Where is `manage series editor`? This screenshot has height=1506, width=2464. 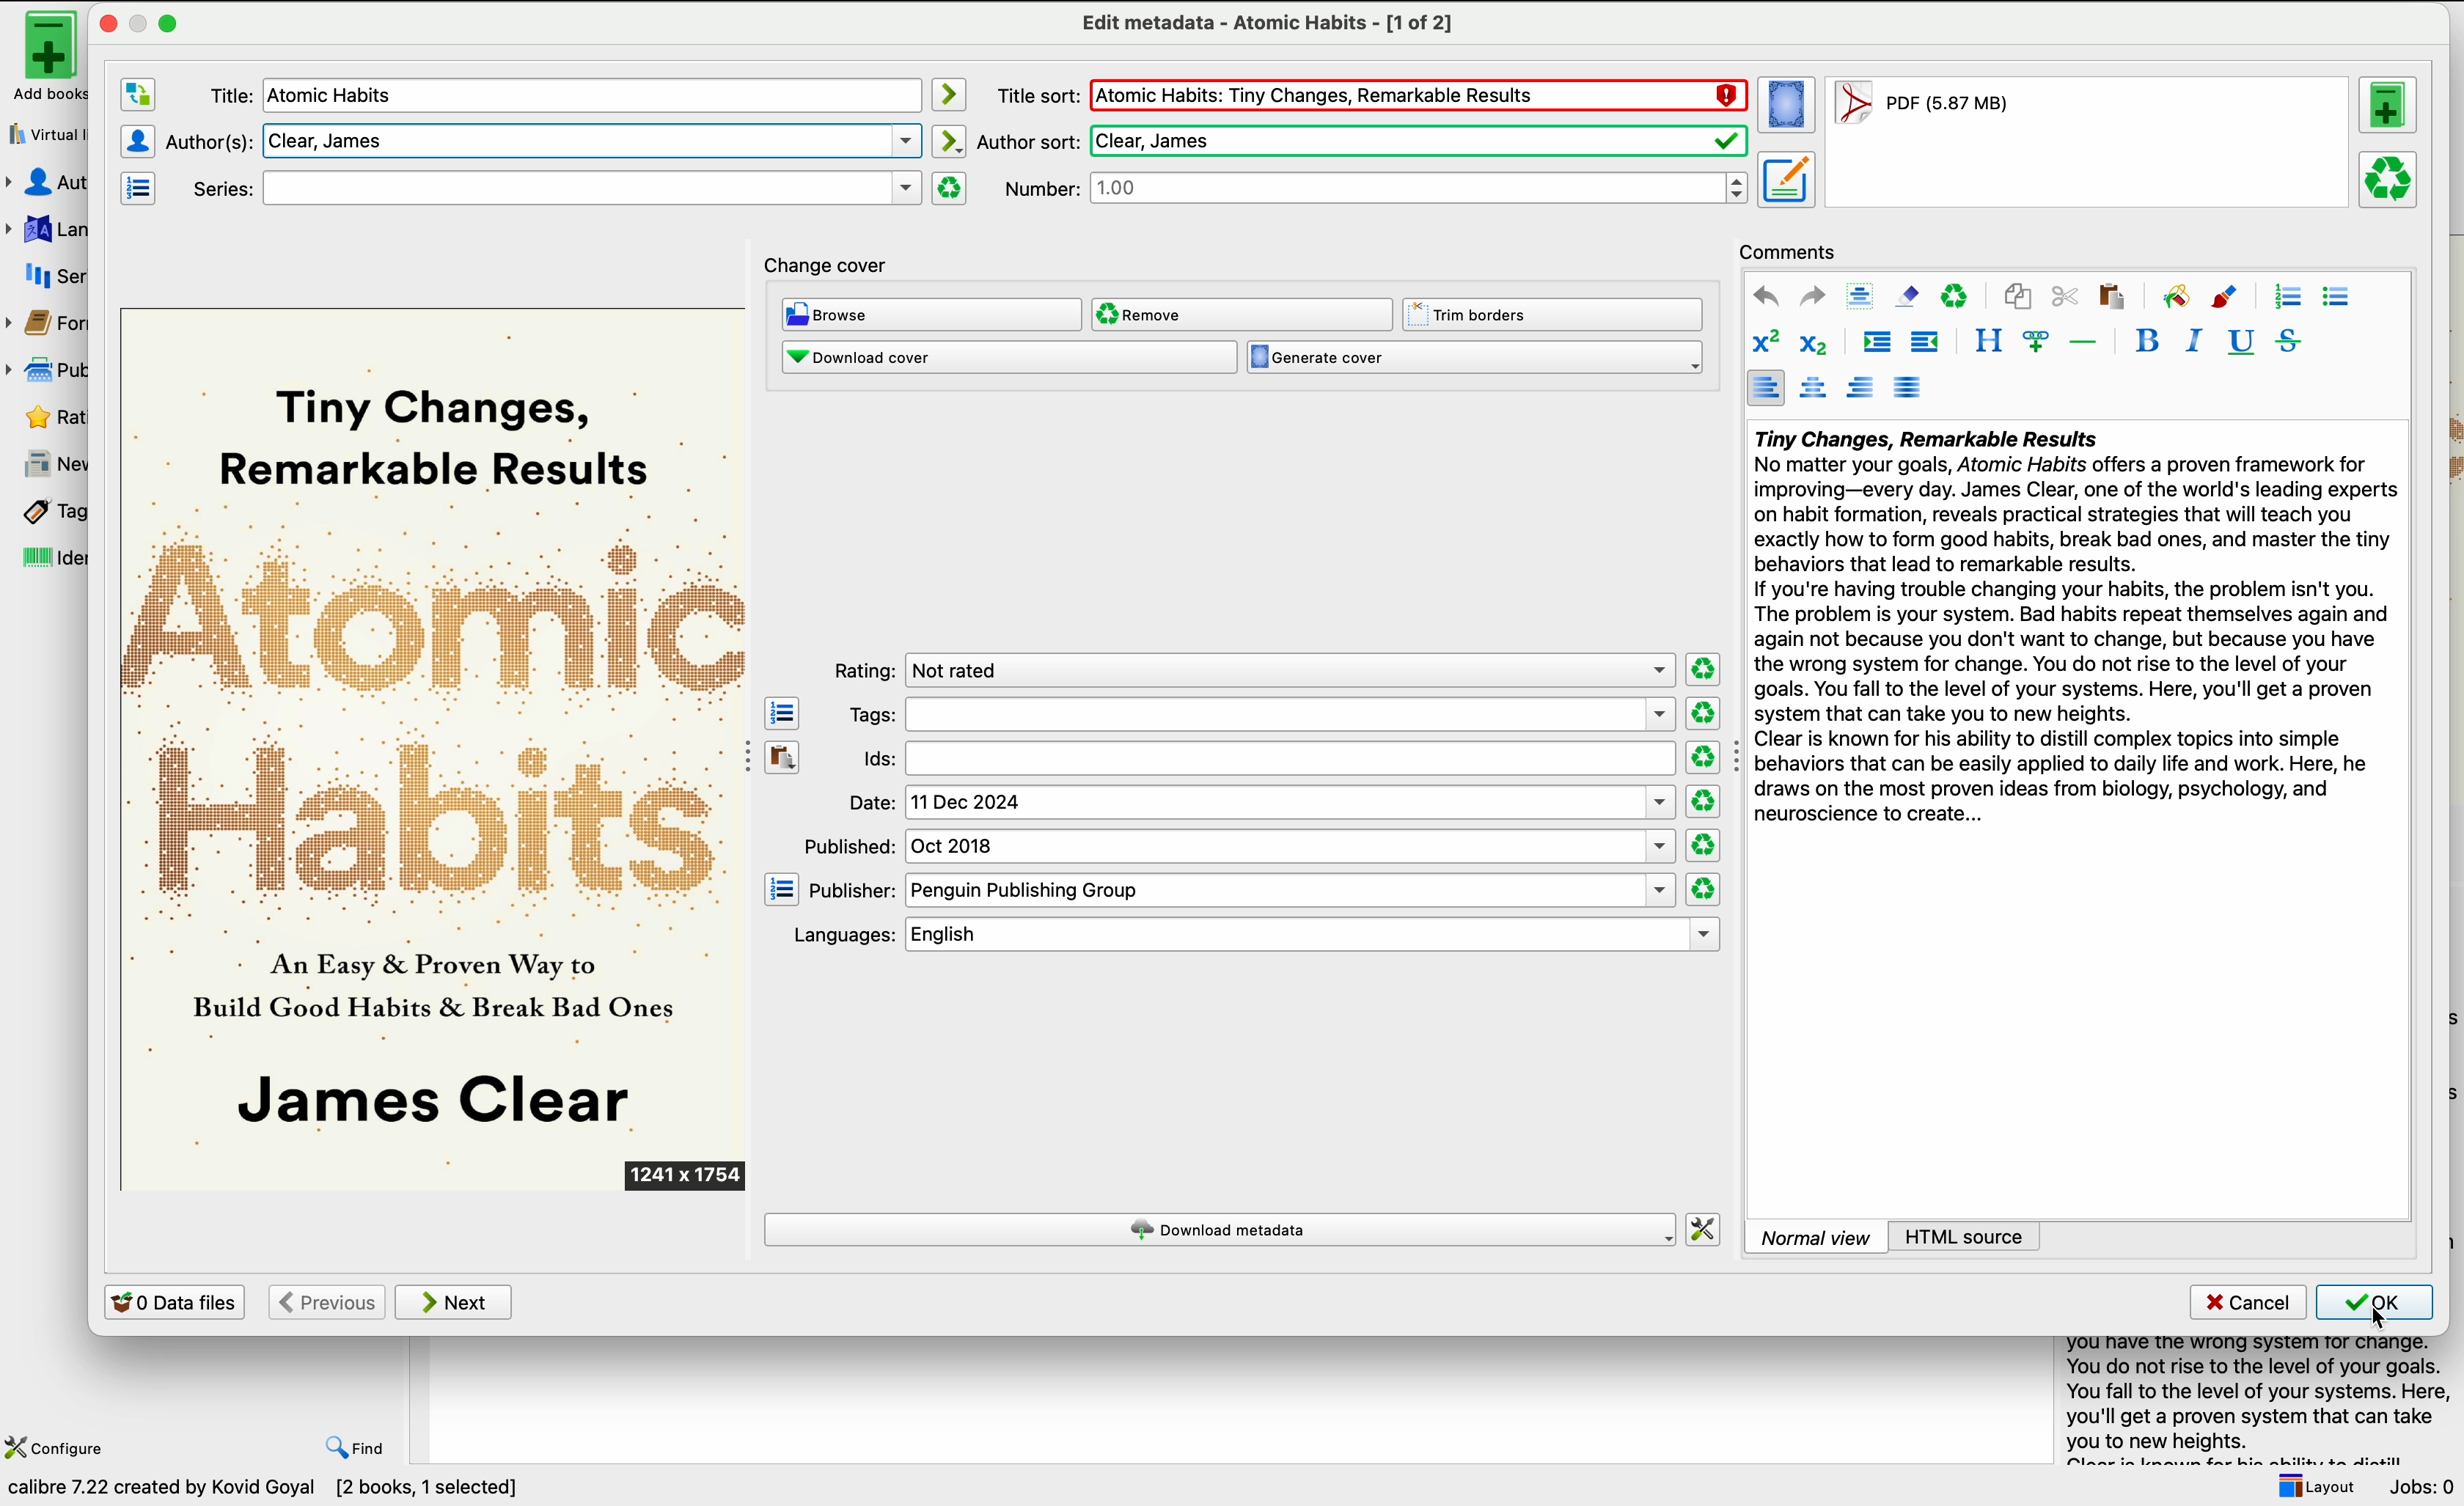
manage series editor is located at coordinates (142, 188).